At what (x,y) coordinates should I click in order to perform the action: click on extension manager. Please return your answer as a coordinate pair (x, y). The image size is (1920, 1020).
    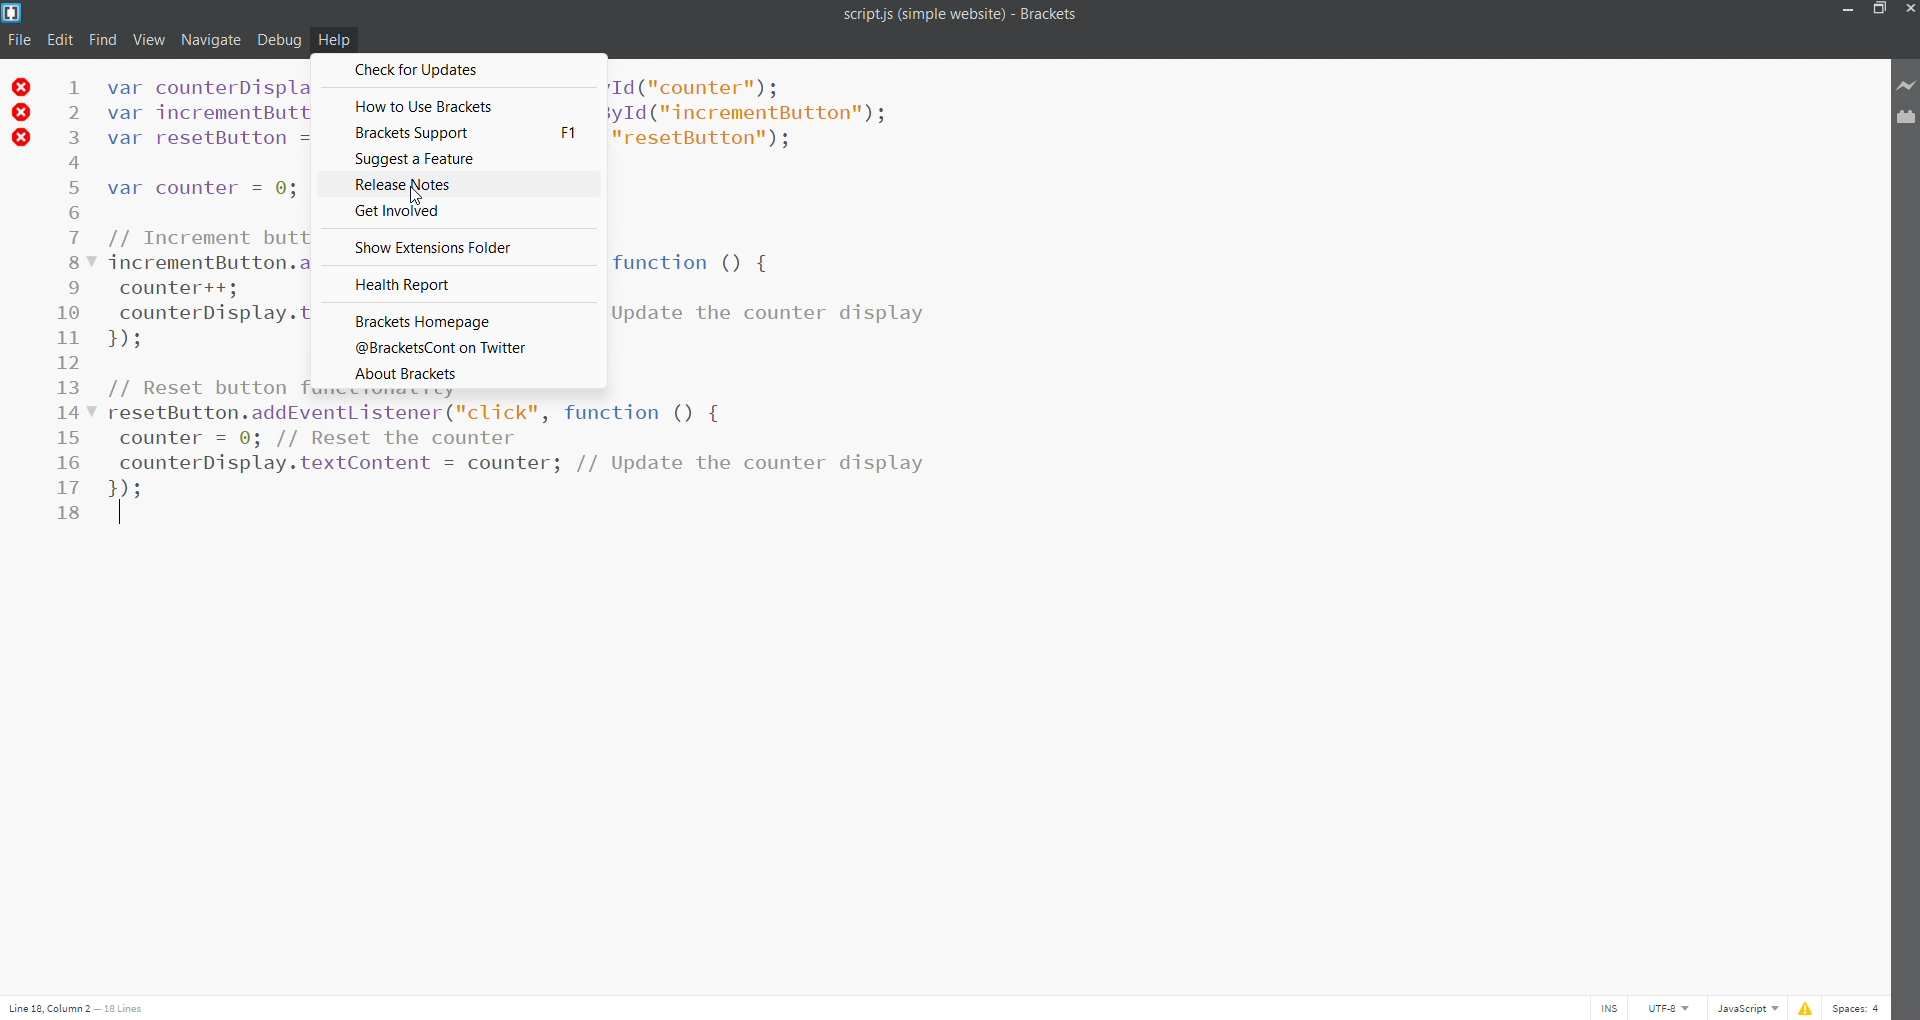
    Looking at the image, I should click on (1902, 121).